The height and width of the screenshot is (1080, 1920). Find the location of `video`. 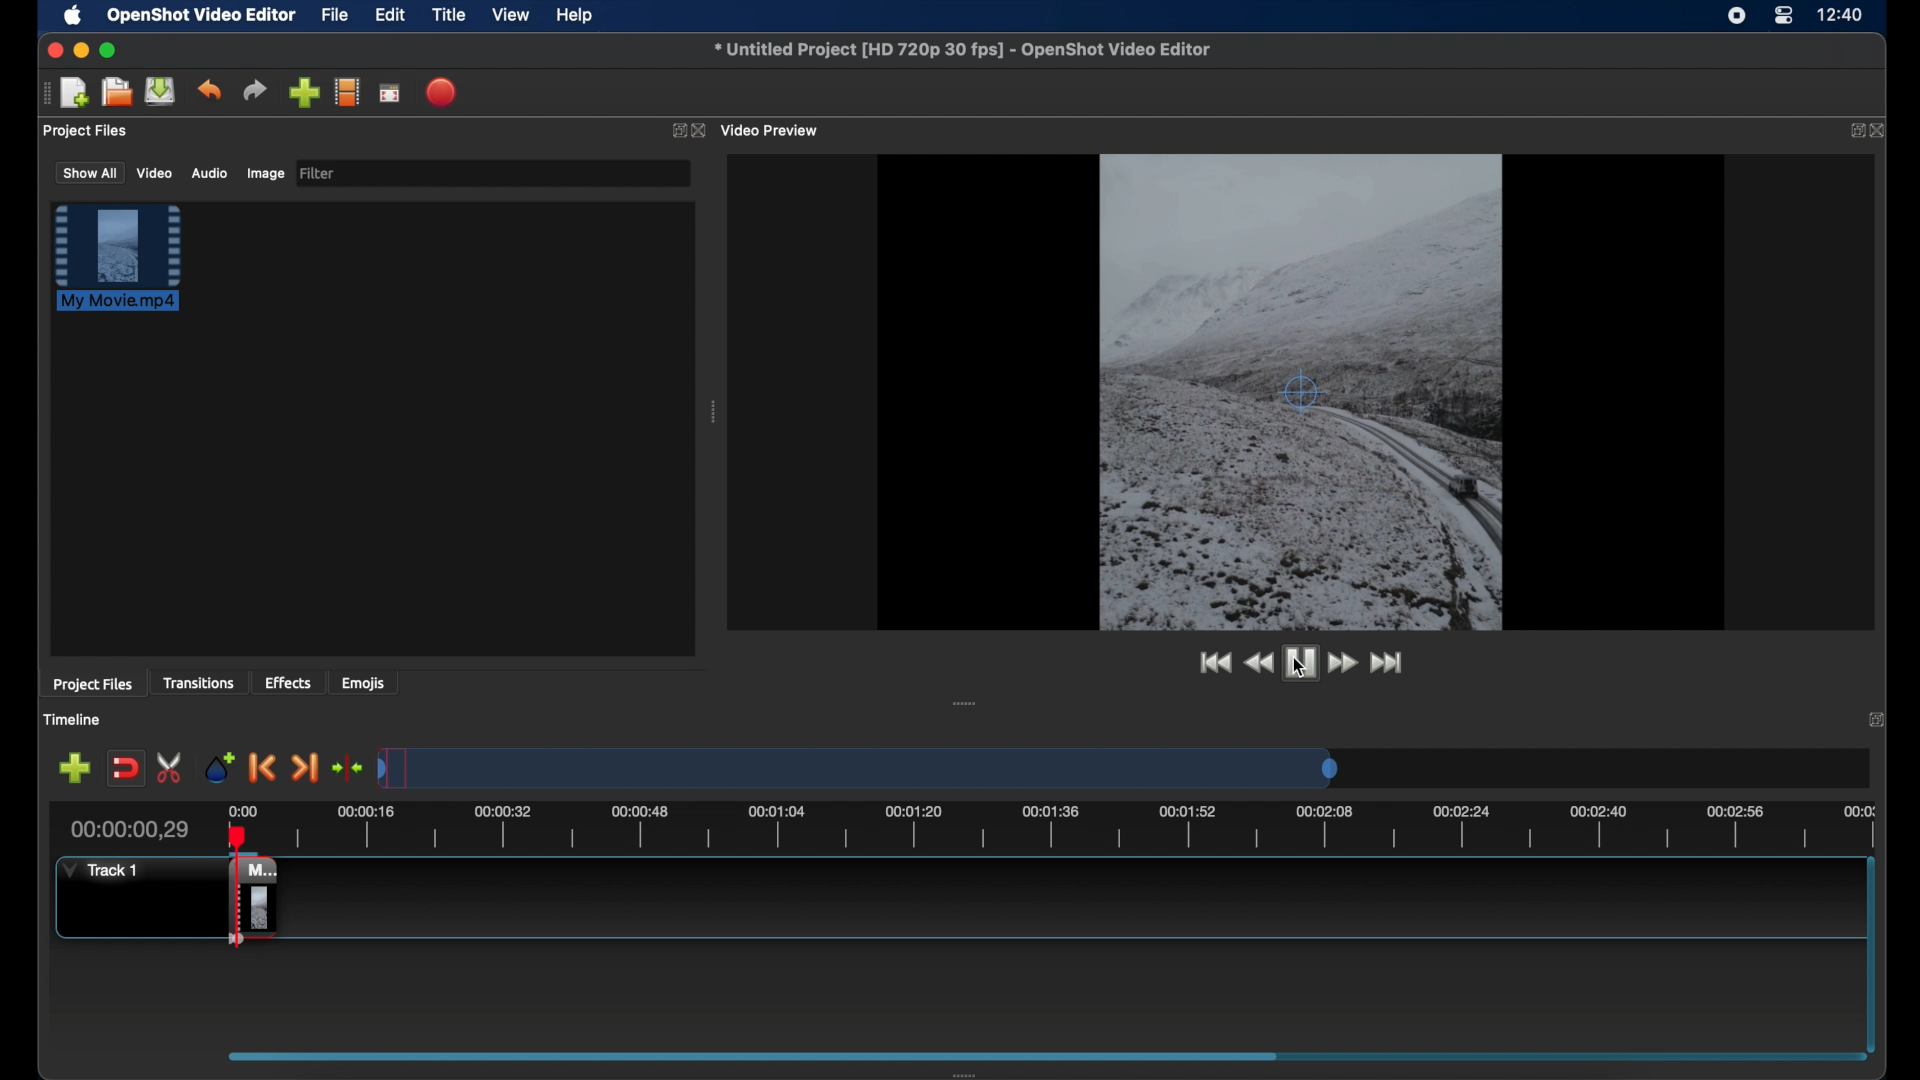

video is located at coordinates (154, 174).